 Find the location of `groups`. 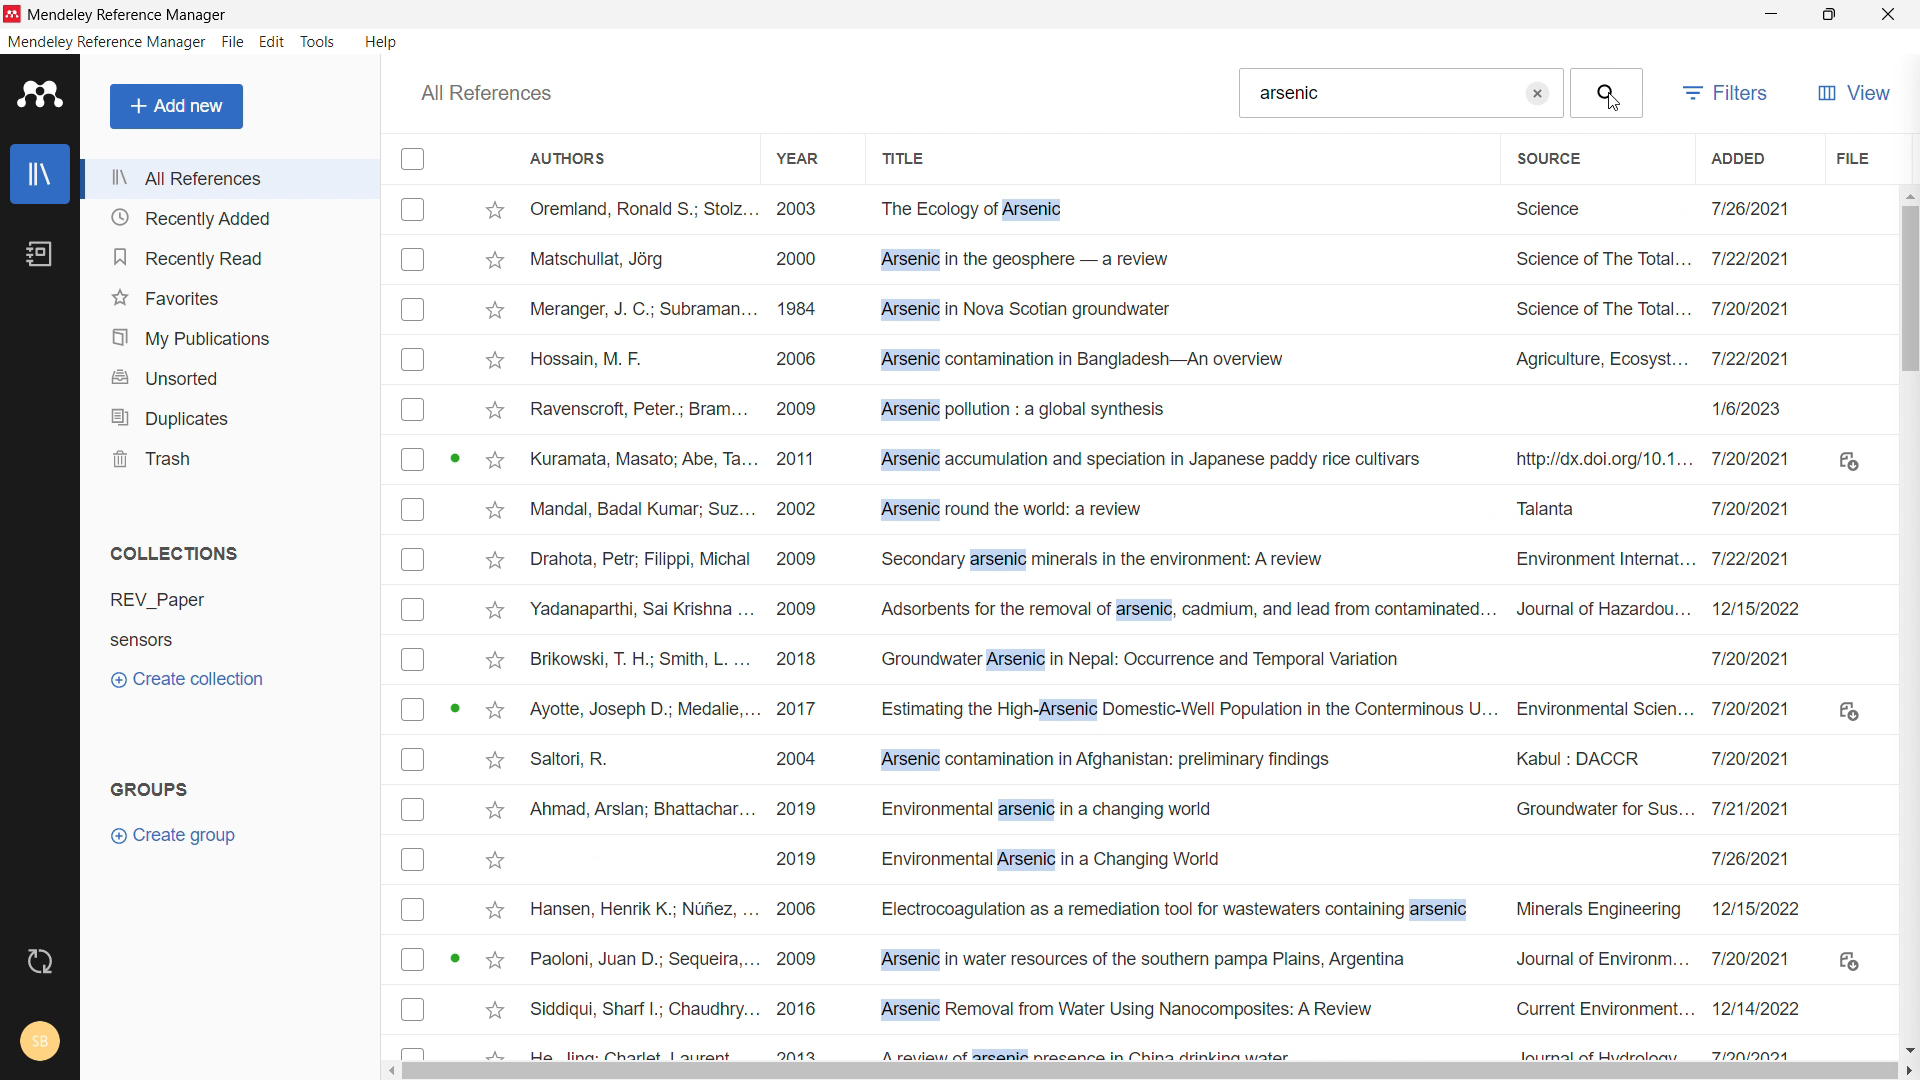

groups is located at coordinates (150, 789).